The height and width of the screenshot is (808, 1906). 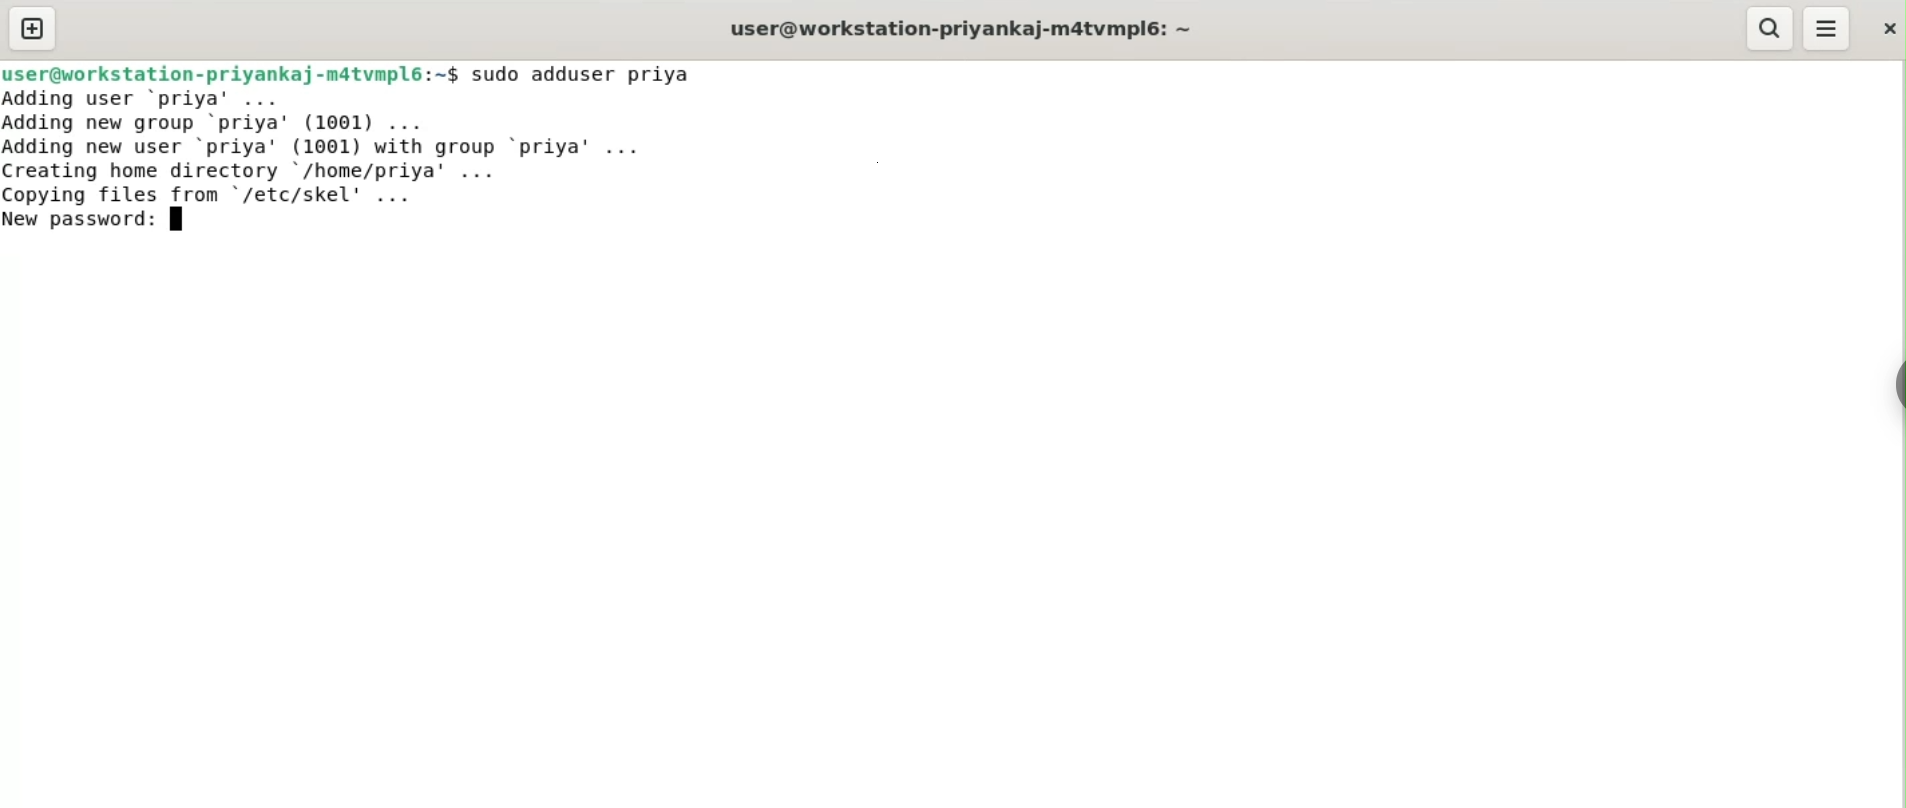 I want to click on search, so click(x=1767, y=28).